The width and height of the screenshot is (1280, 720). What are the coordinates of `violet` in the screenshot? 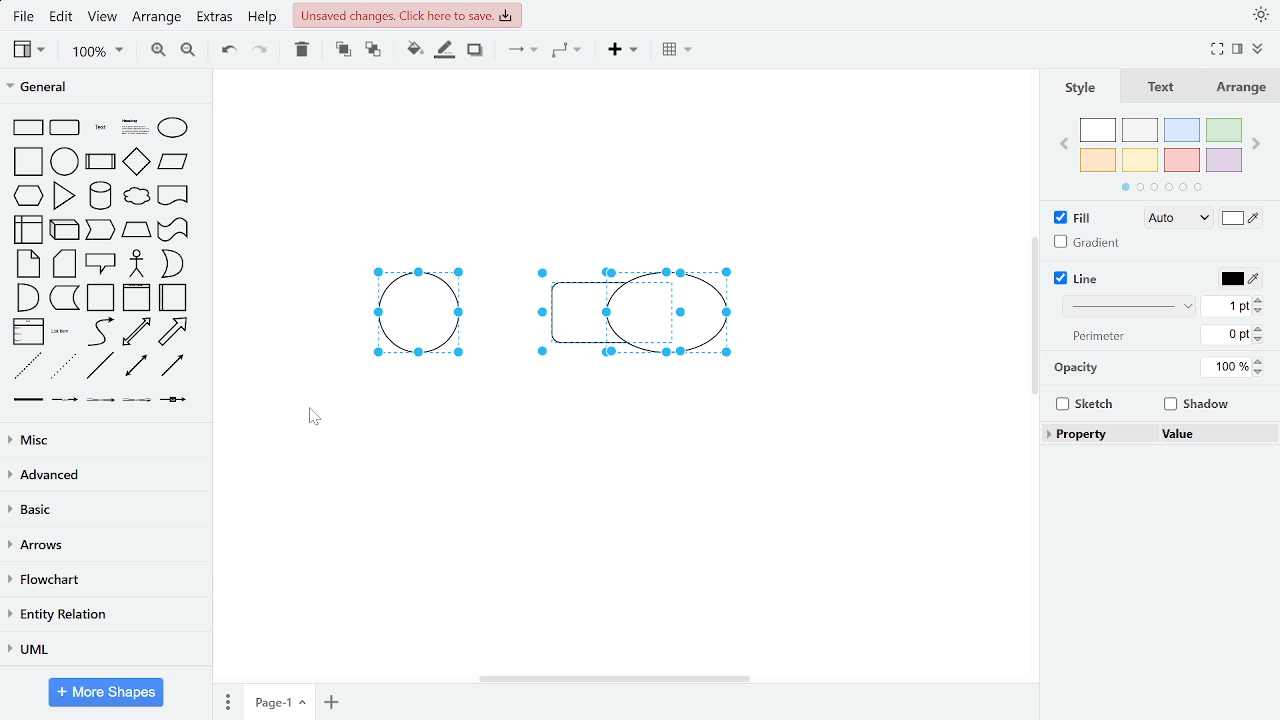 It's located at (1223, 160).